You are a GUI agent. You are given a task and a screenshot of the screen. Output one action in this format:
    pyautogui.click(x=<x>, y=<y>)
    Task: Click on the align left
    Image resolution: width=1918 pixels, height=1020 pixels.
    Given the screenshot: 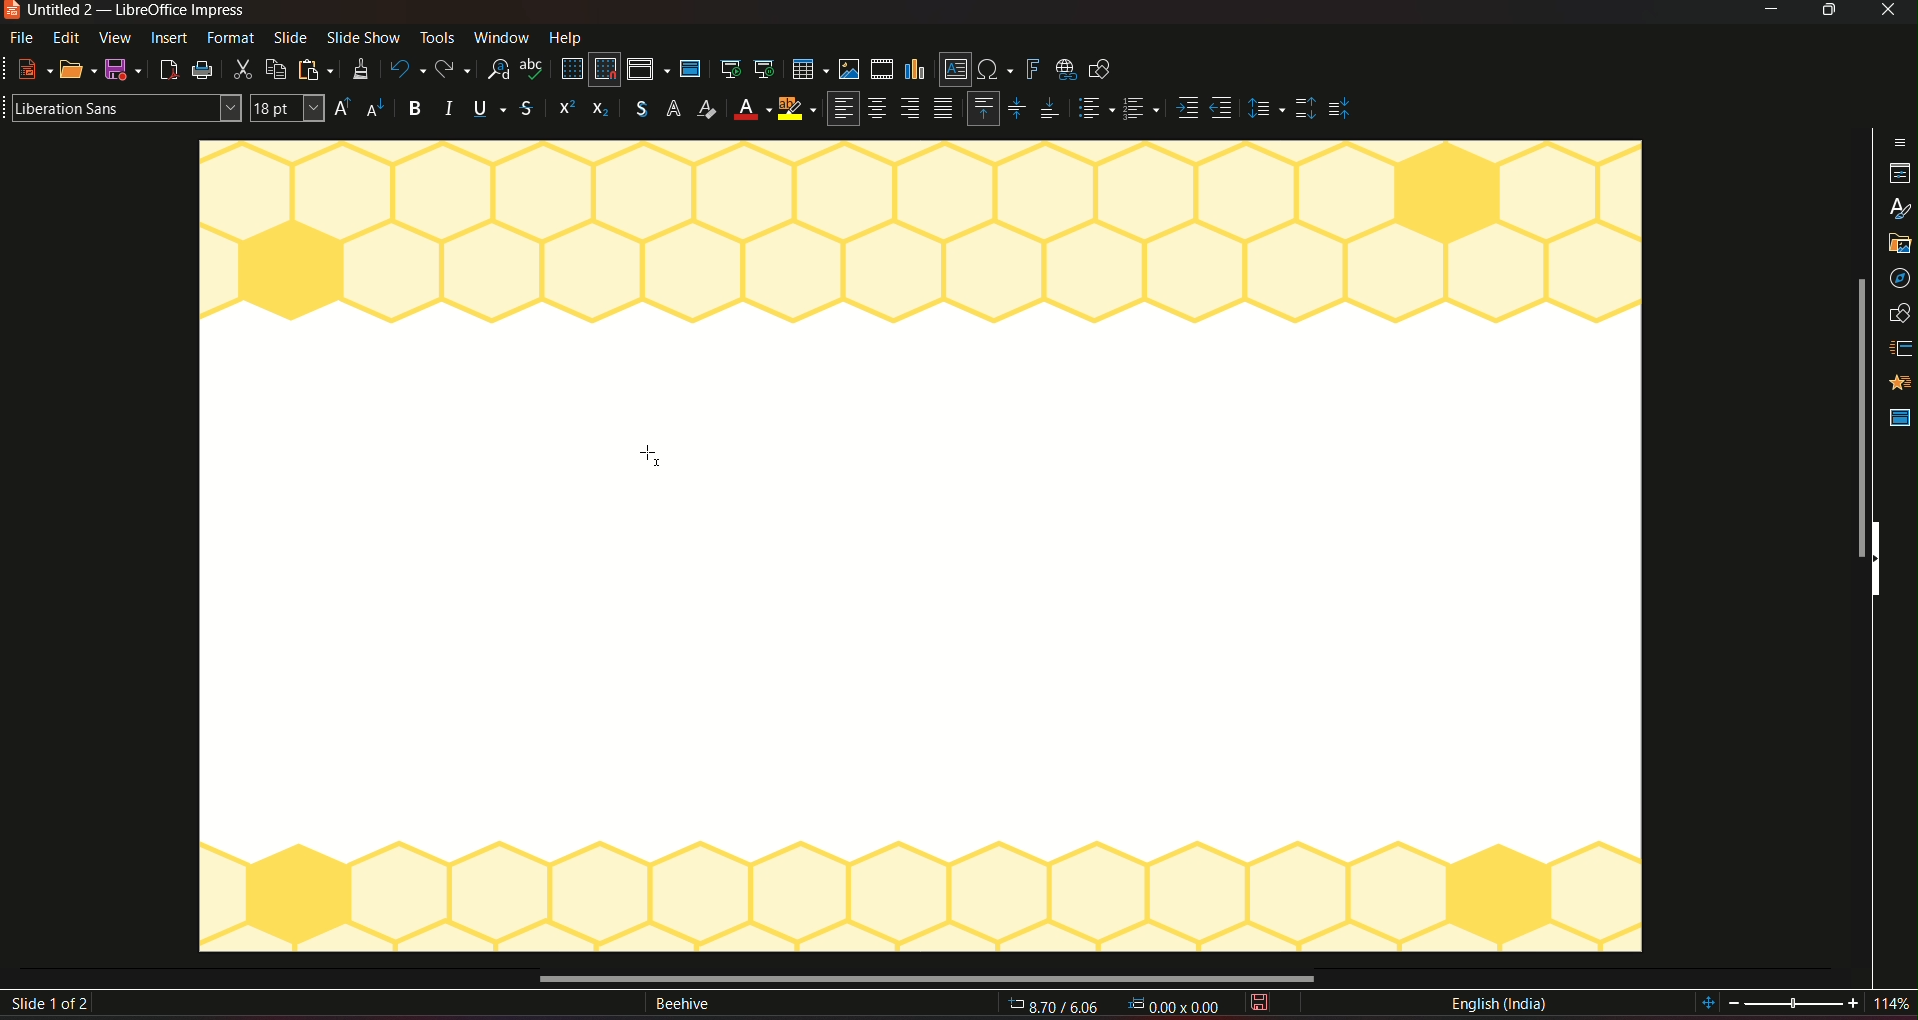 What is the action you would take?
    pyautogui.click(x=842, y=109)
    